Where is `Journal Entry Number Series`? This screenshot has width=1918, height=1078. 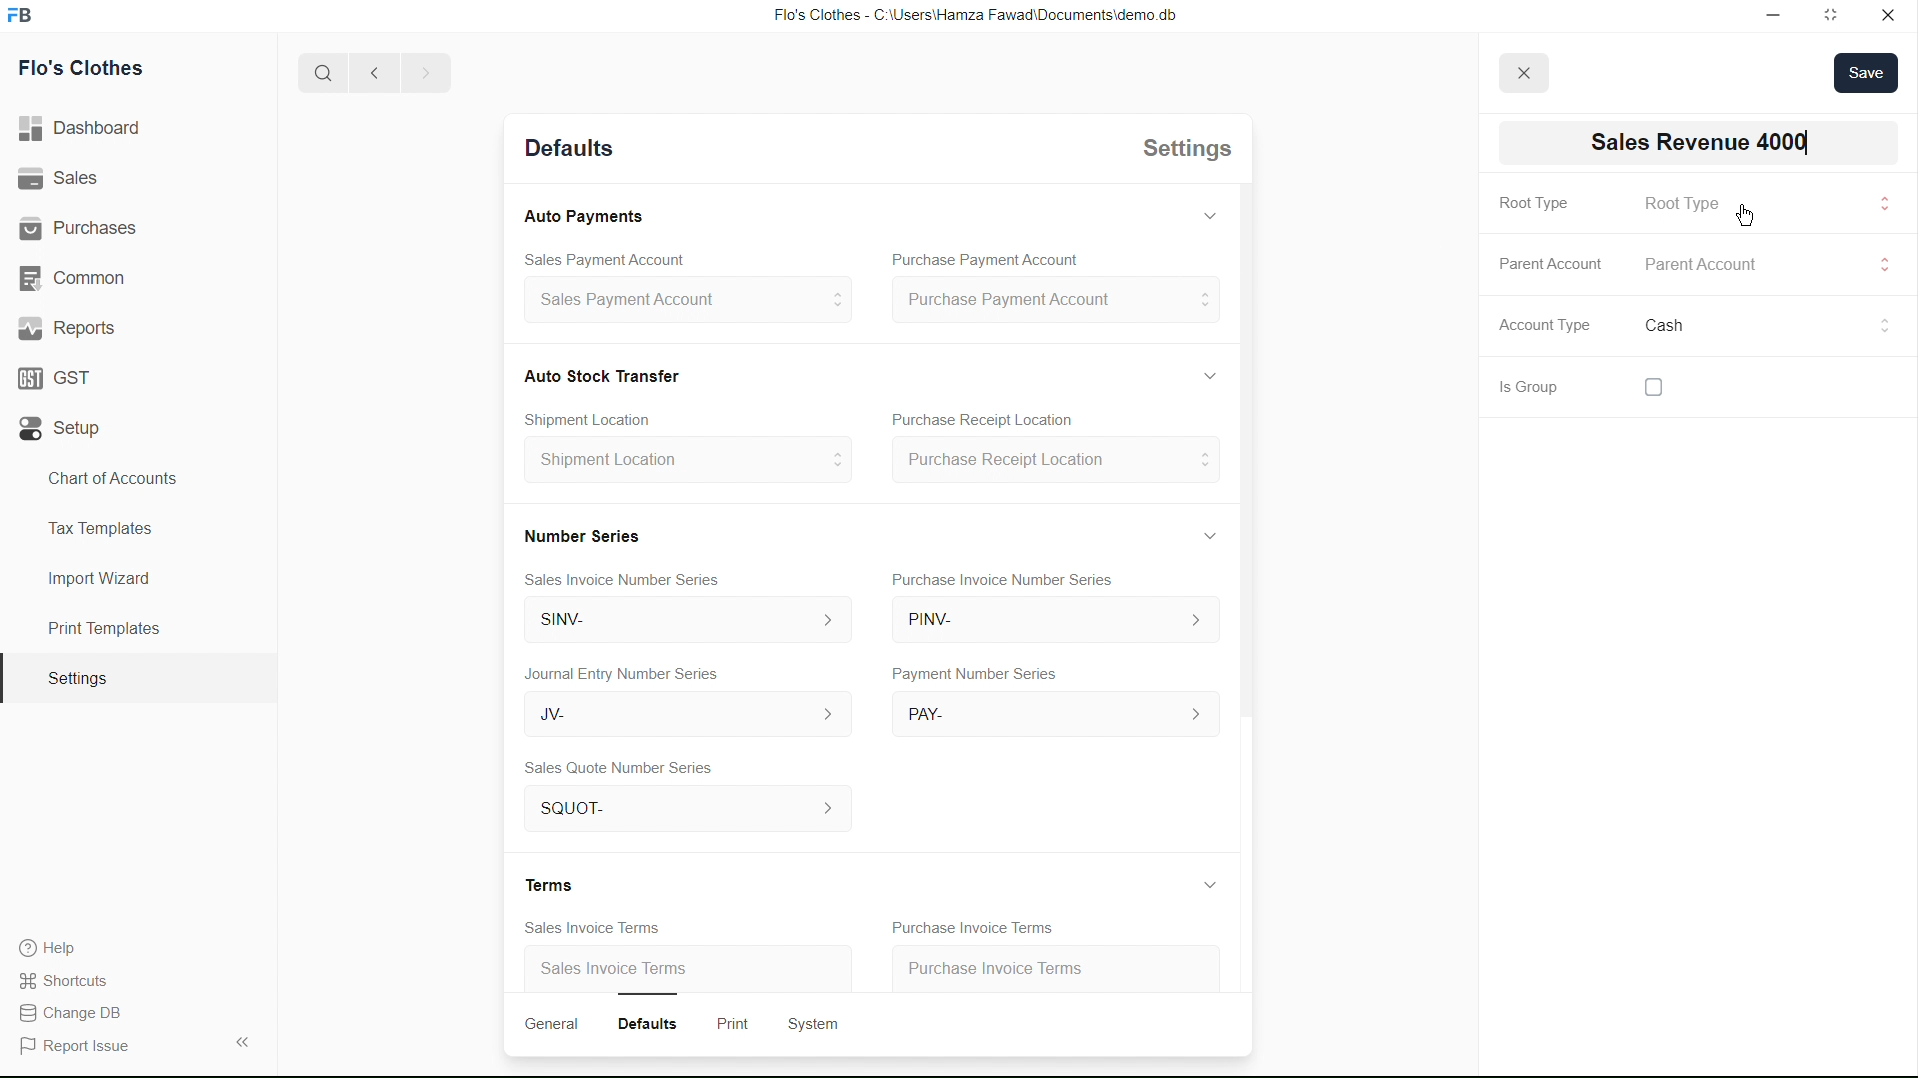
Journal Entry Number Series is located at coordinates (624, 670).